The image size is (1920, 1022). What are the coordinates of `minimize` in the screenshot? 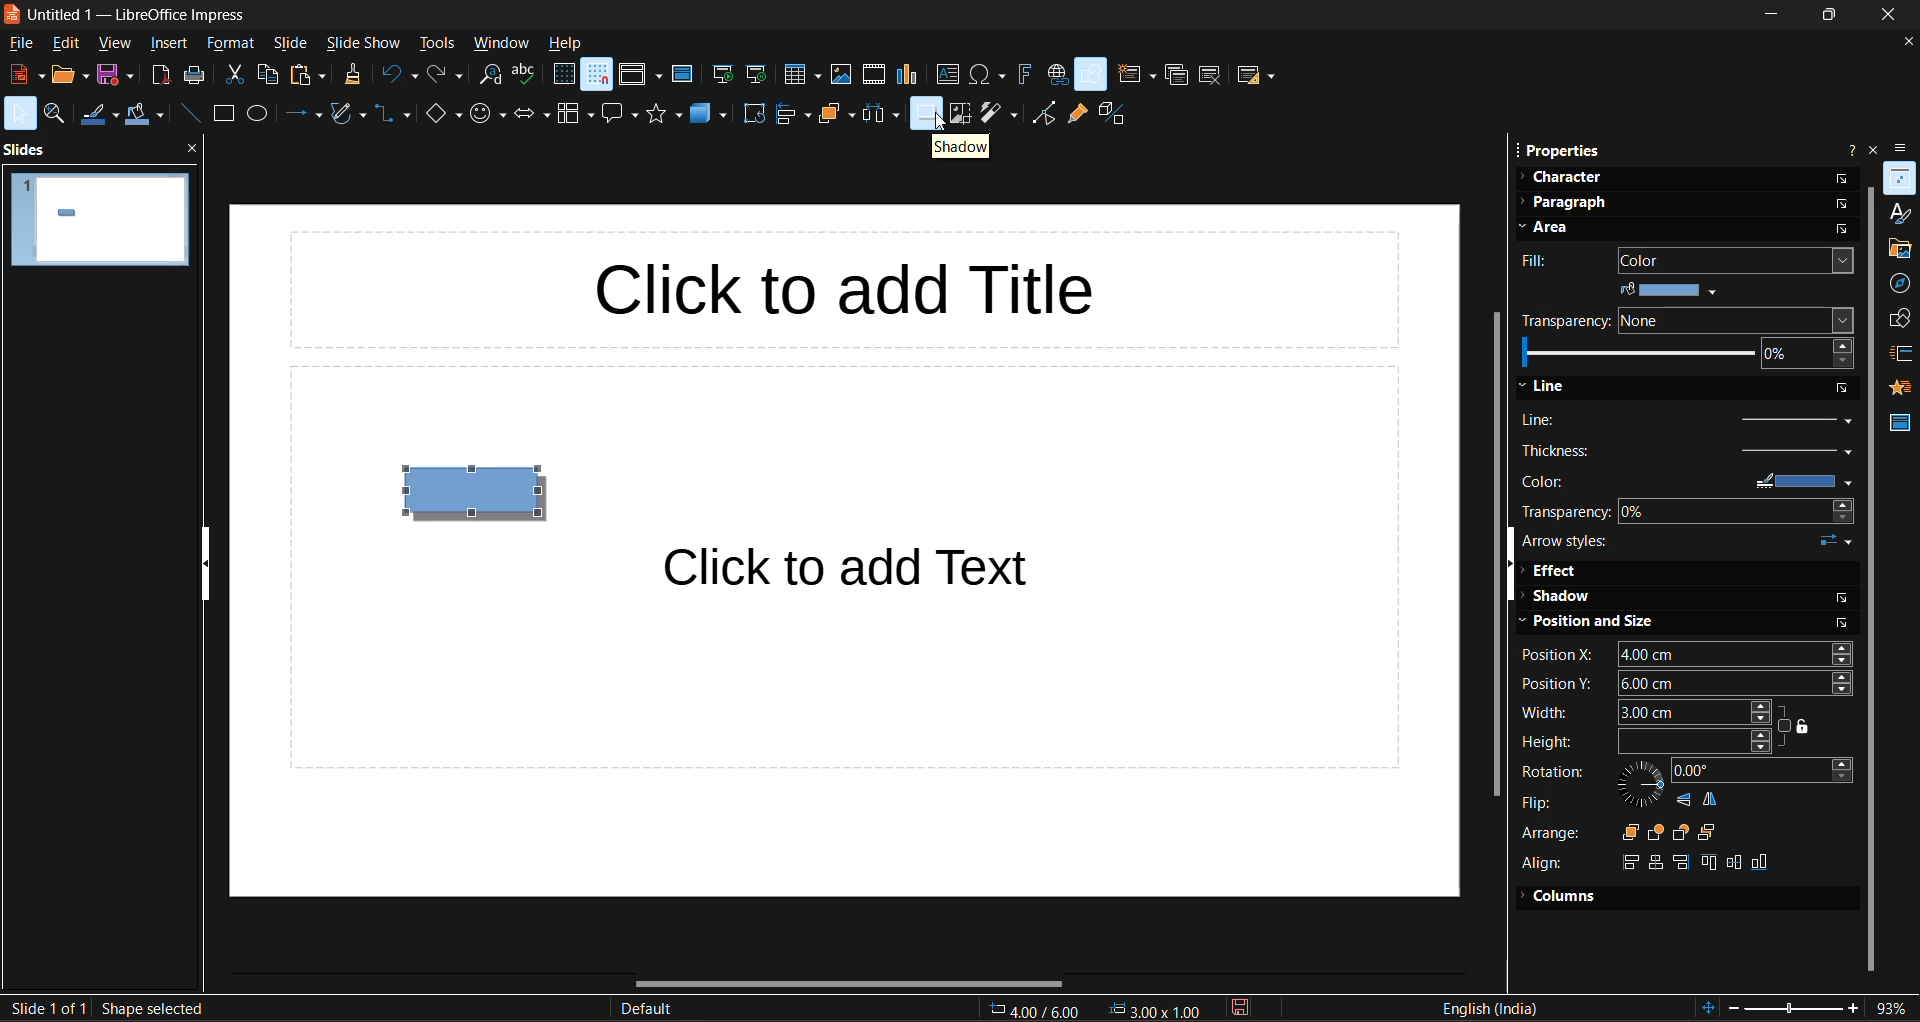 It's located at (1761, 18).